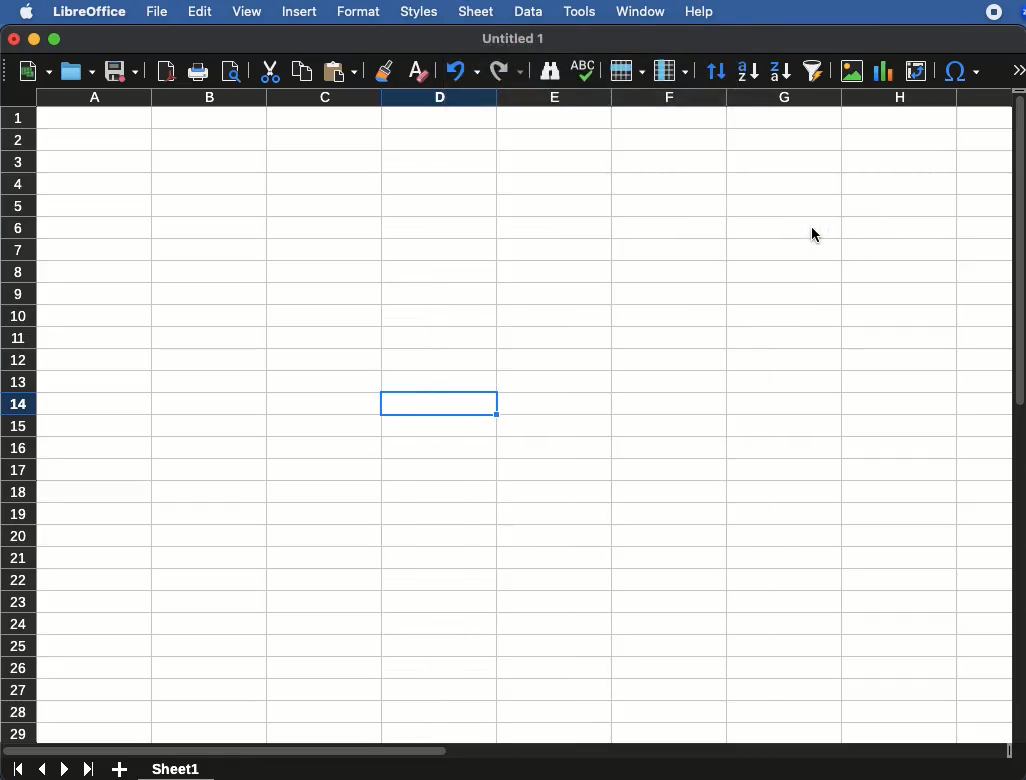 The image size is (1026, 780). What do you see at coordinates (177, 768) in the screenshot?
I see `sheet1` at bounding box center [177, 768].